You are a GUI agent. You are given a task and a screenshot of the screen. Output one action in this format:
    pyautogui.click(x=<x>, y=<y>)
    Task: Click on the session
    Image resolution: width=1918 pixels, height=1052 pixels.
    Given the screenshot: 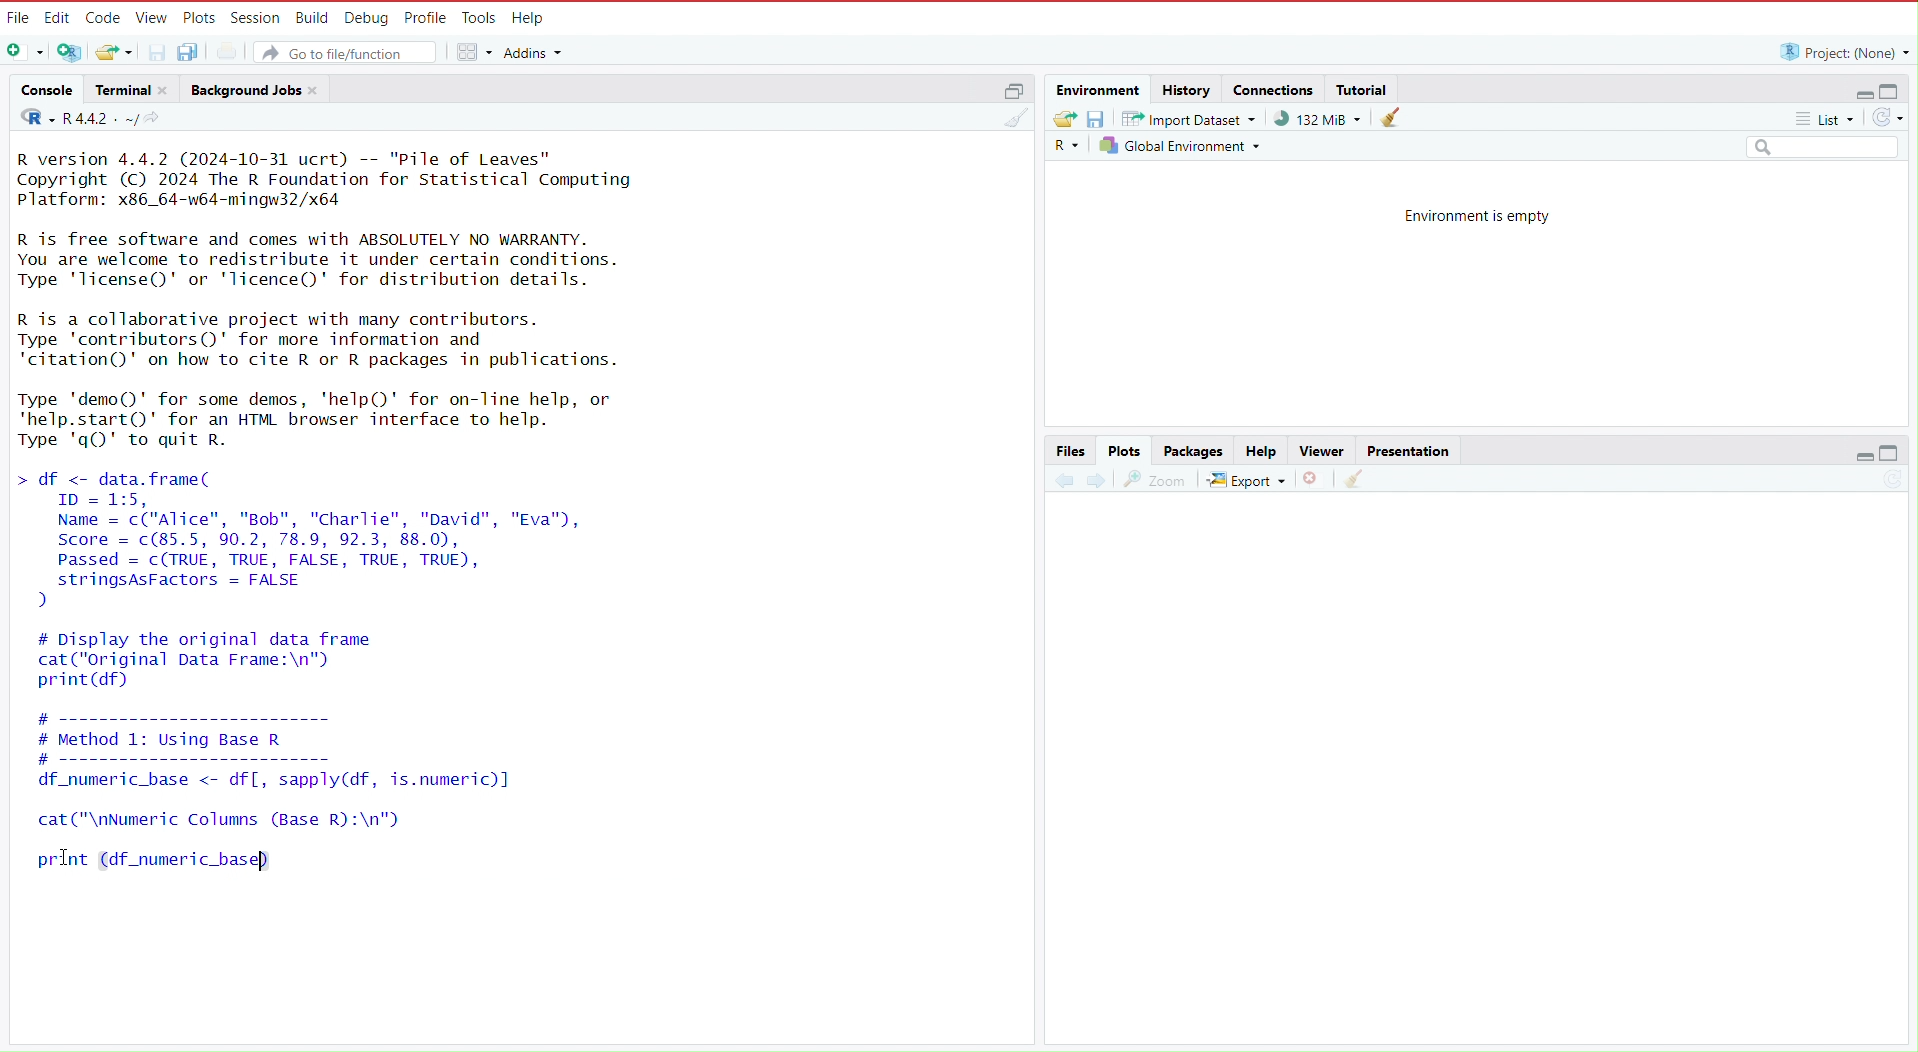 What is the action you would take?
    pyautogui.click(x=255, y=16)
    